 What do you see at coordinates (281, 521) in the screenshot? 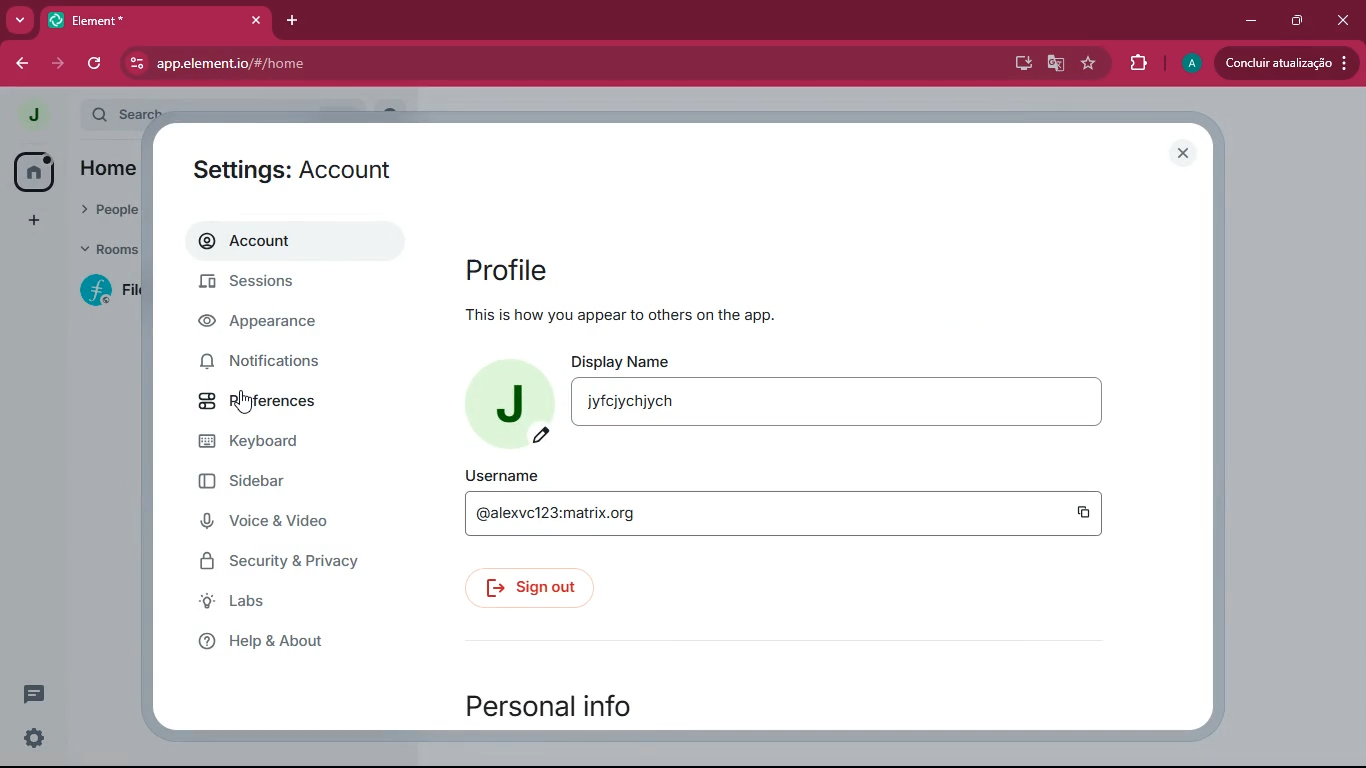
I see `voice & video` at bounding box center [281, 521].